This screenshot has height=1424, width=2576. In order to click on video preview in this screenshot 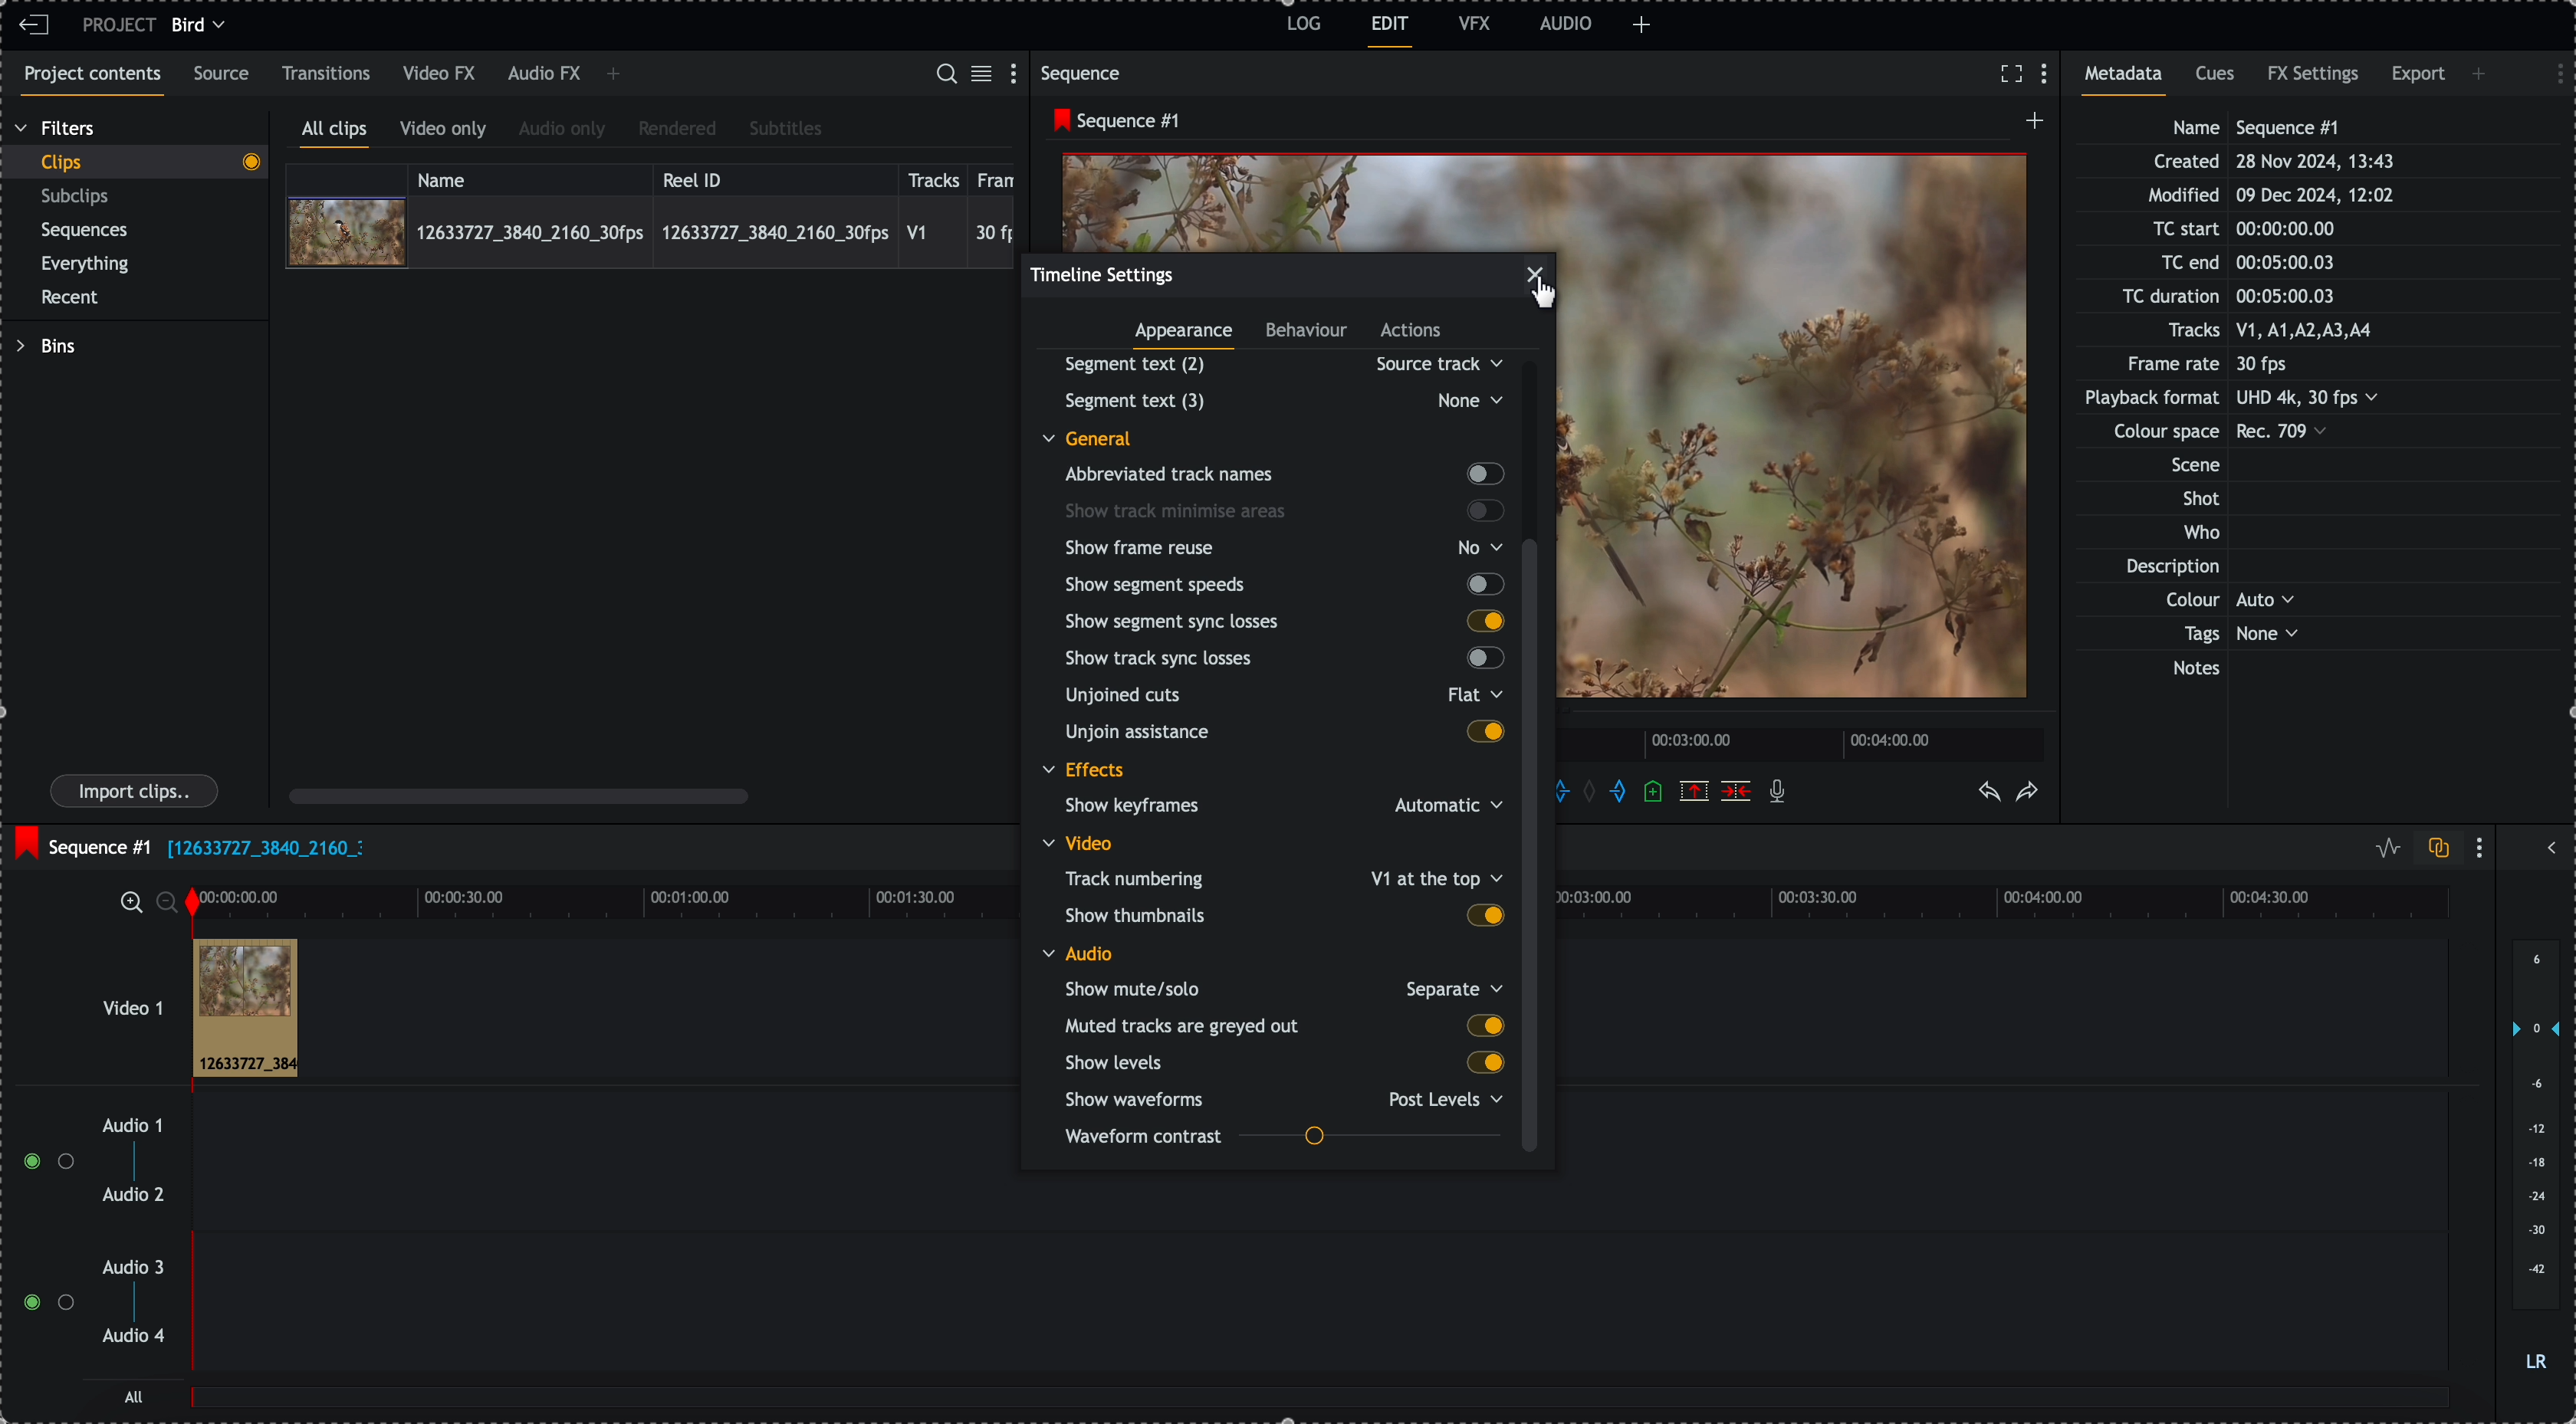, I will do `click(1309, 199)`.